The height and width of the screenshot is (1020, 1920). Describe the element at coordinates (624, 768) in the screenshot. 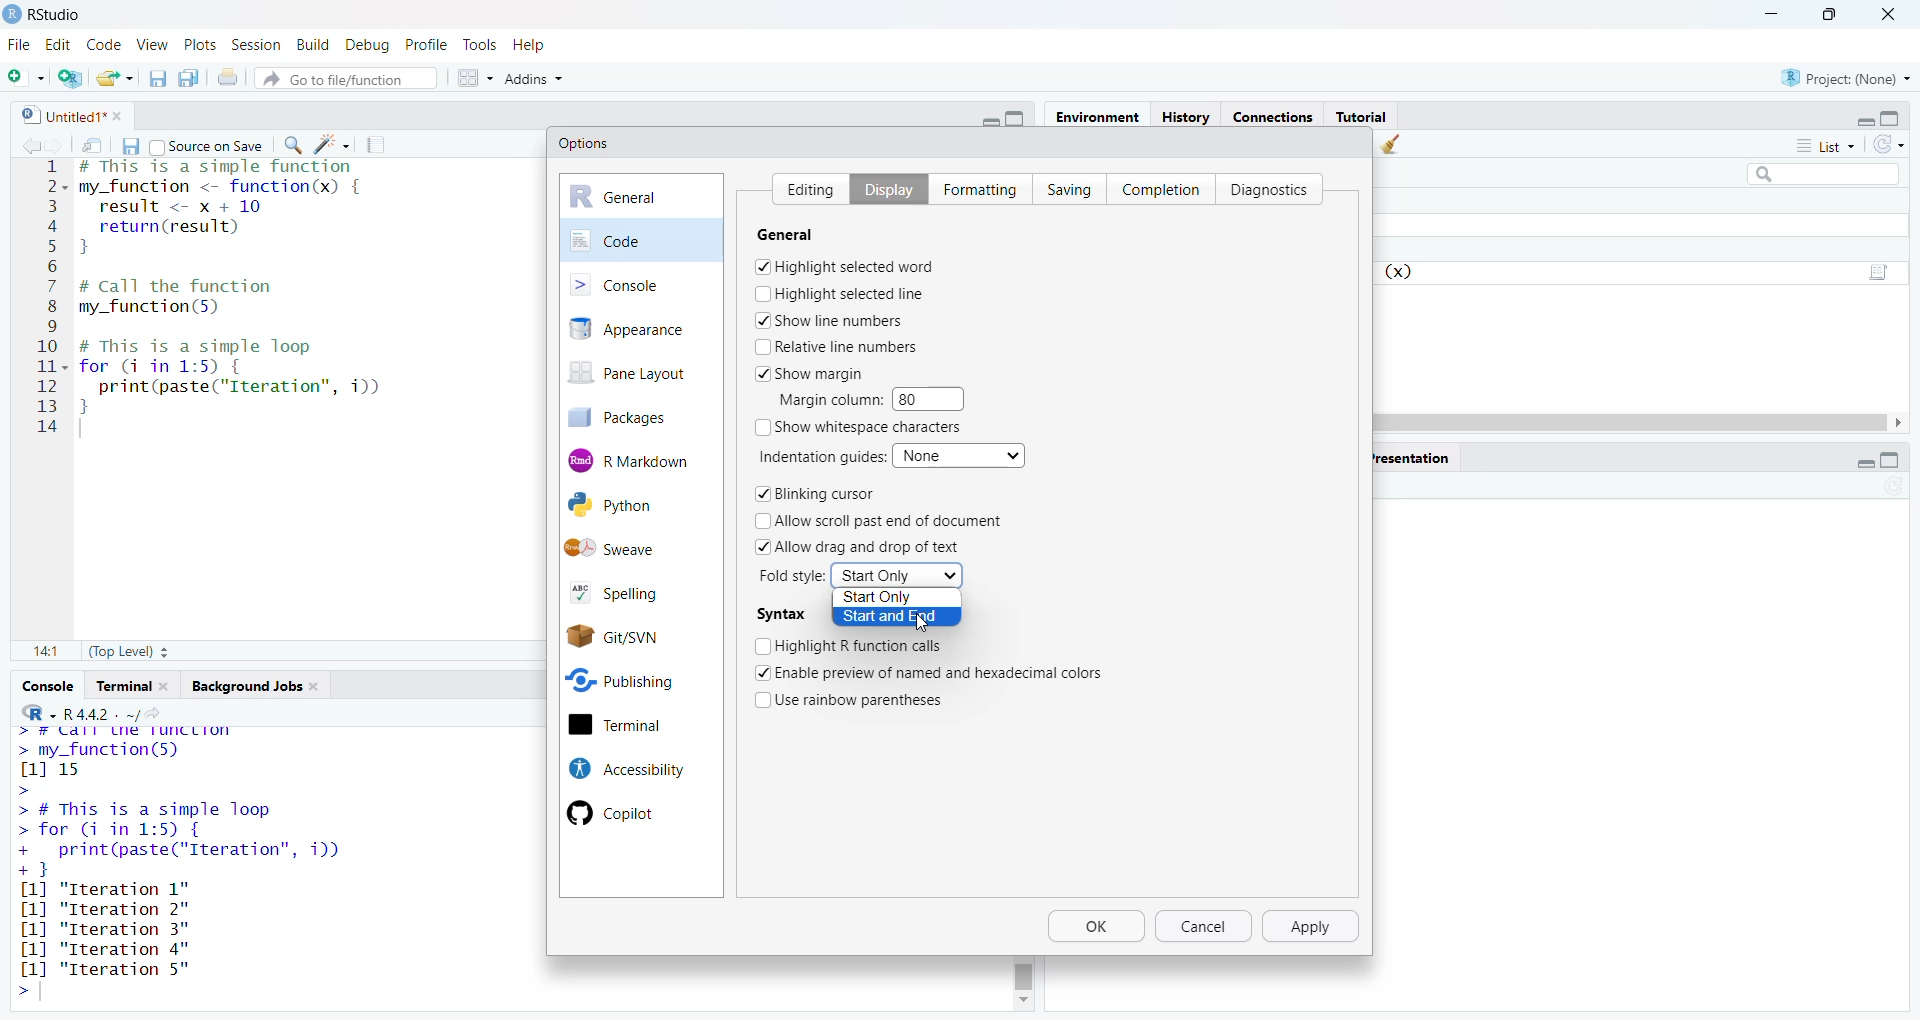

I see `Accessibility` at that location.